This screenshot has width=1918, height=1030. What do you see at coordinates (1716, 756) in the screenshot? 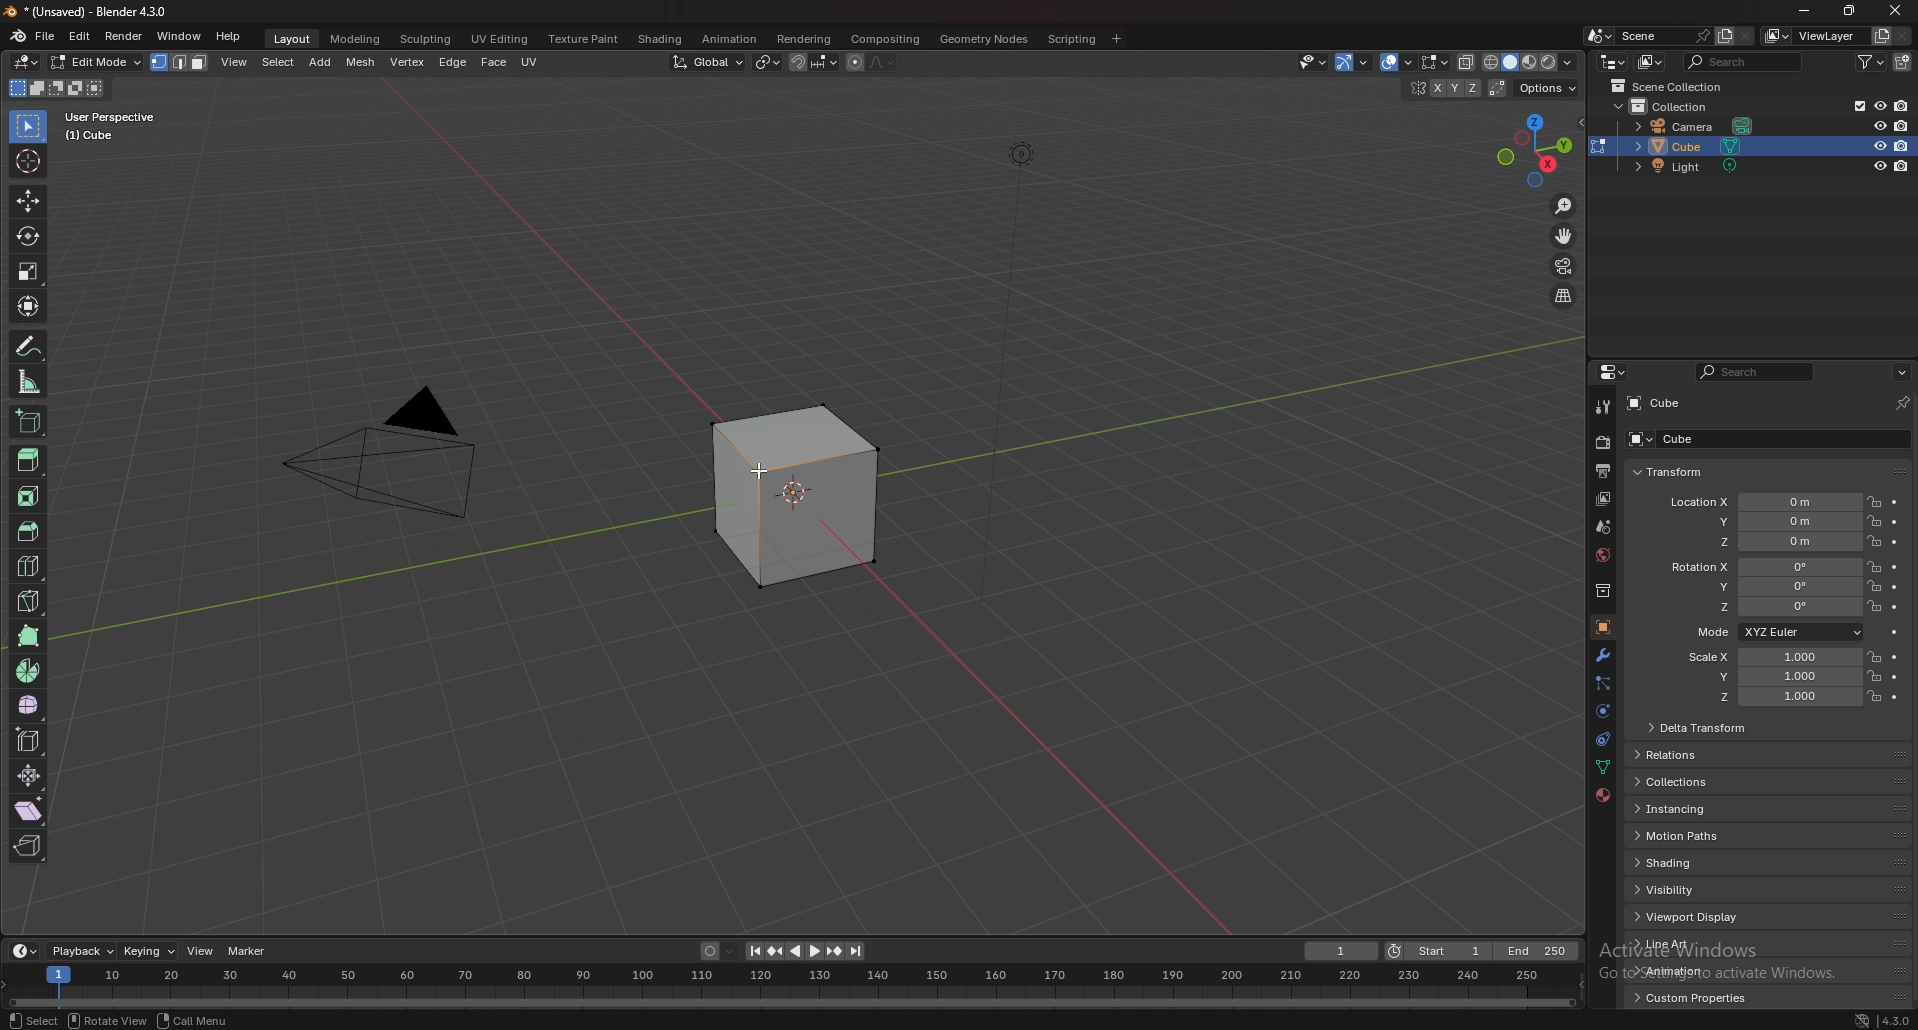
I see `relations` at bounding box center [1716, 756].